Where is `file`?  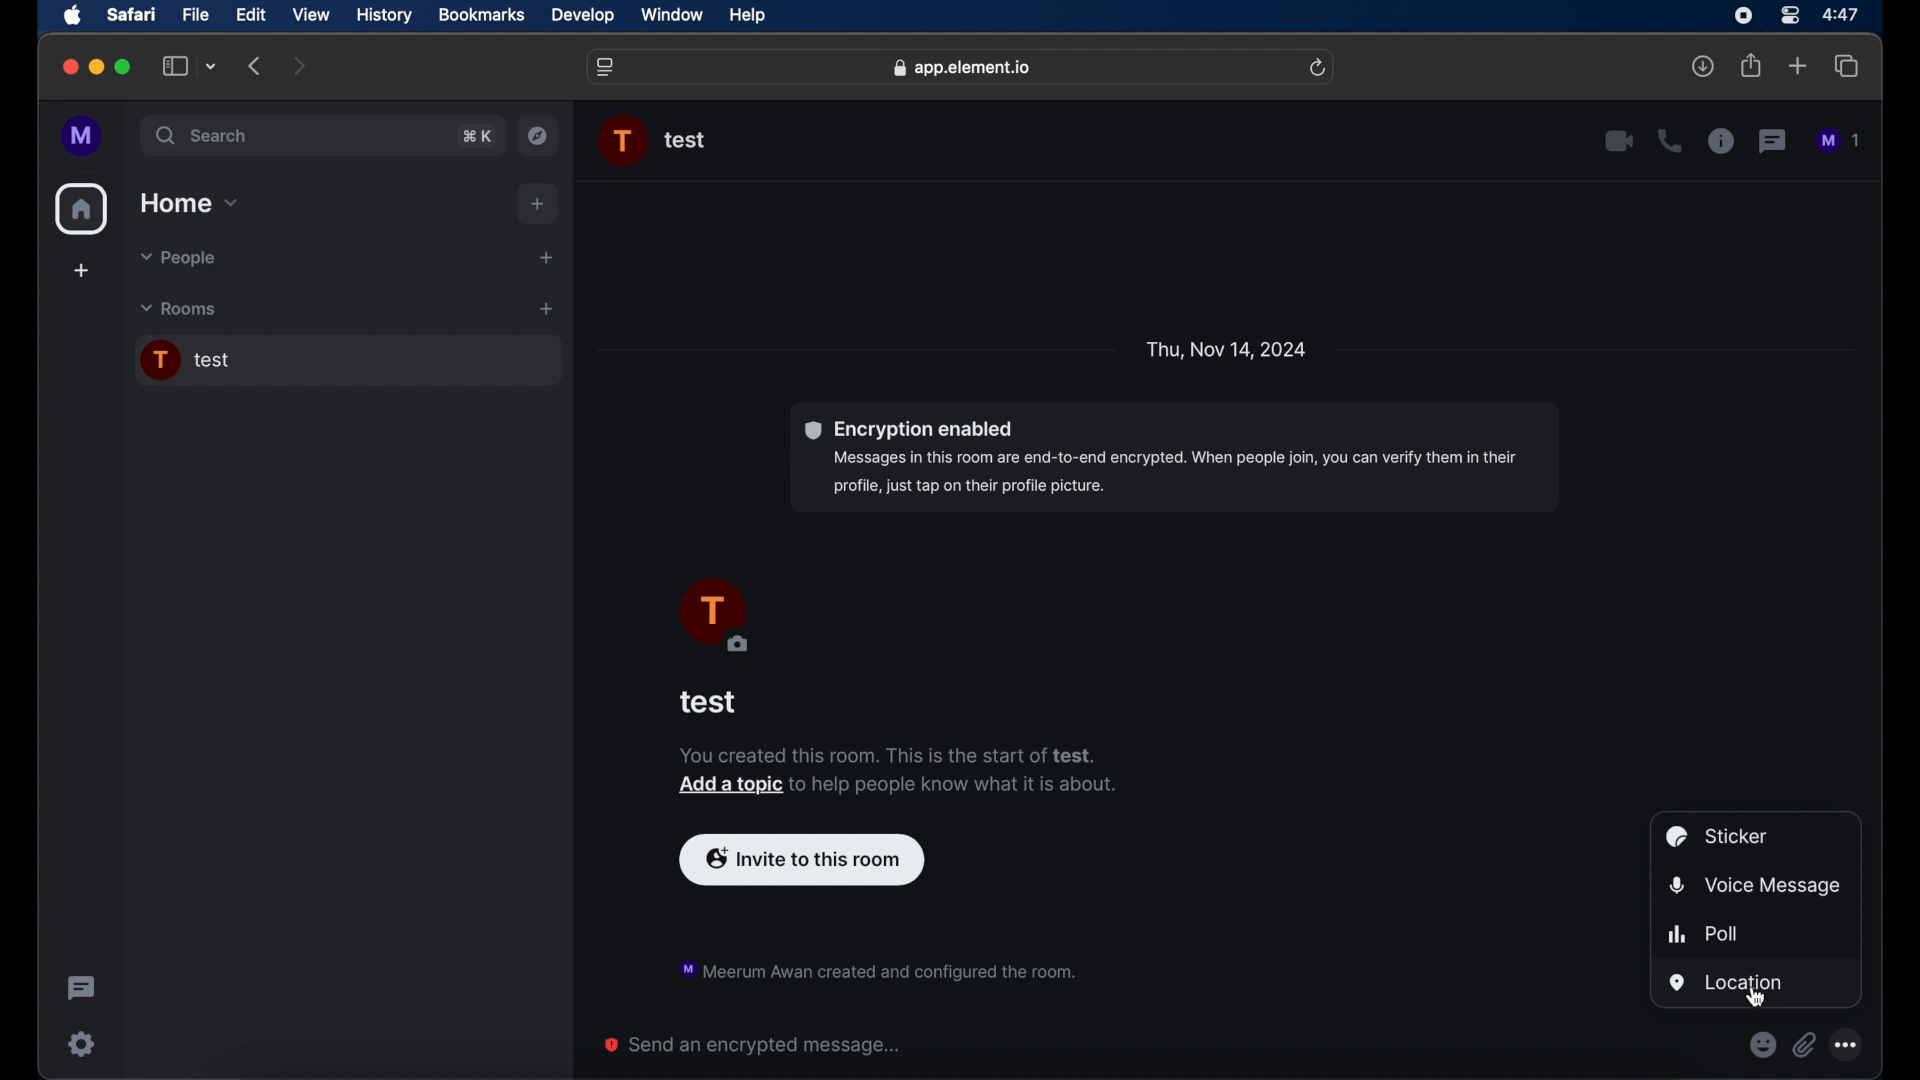
file is located at coordinates (197, 14).